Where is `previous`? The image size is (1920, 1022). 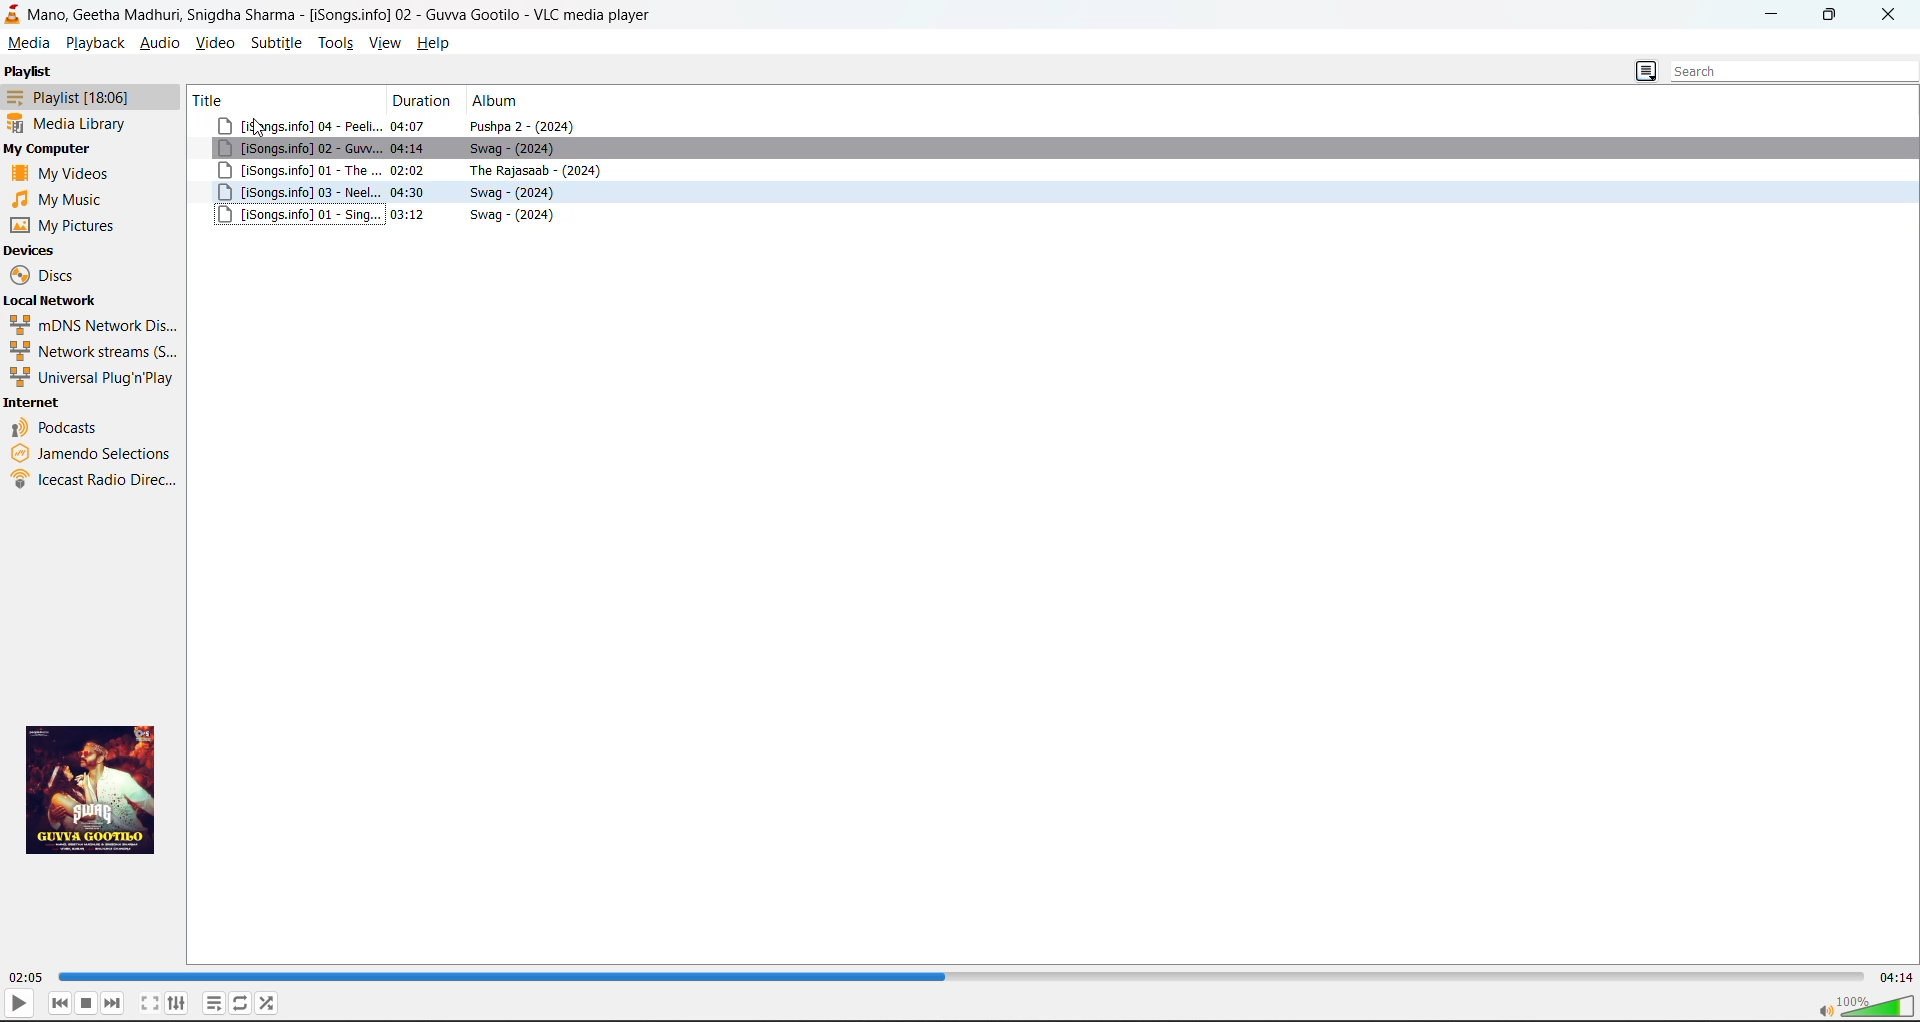
previous is located at coordinates (60, 1004).